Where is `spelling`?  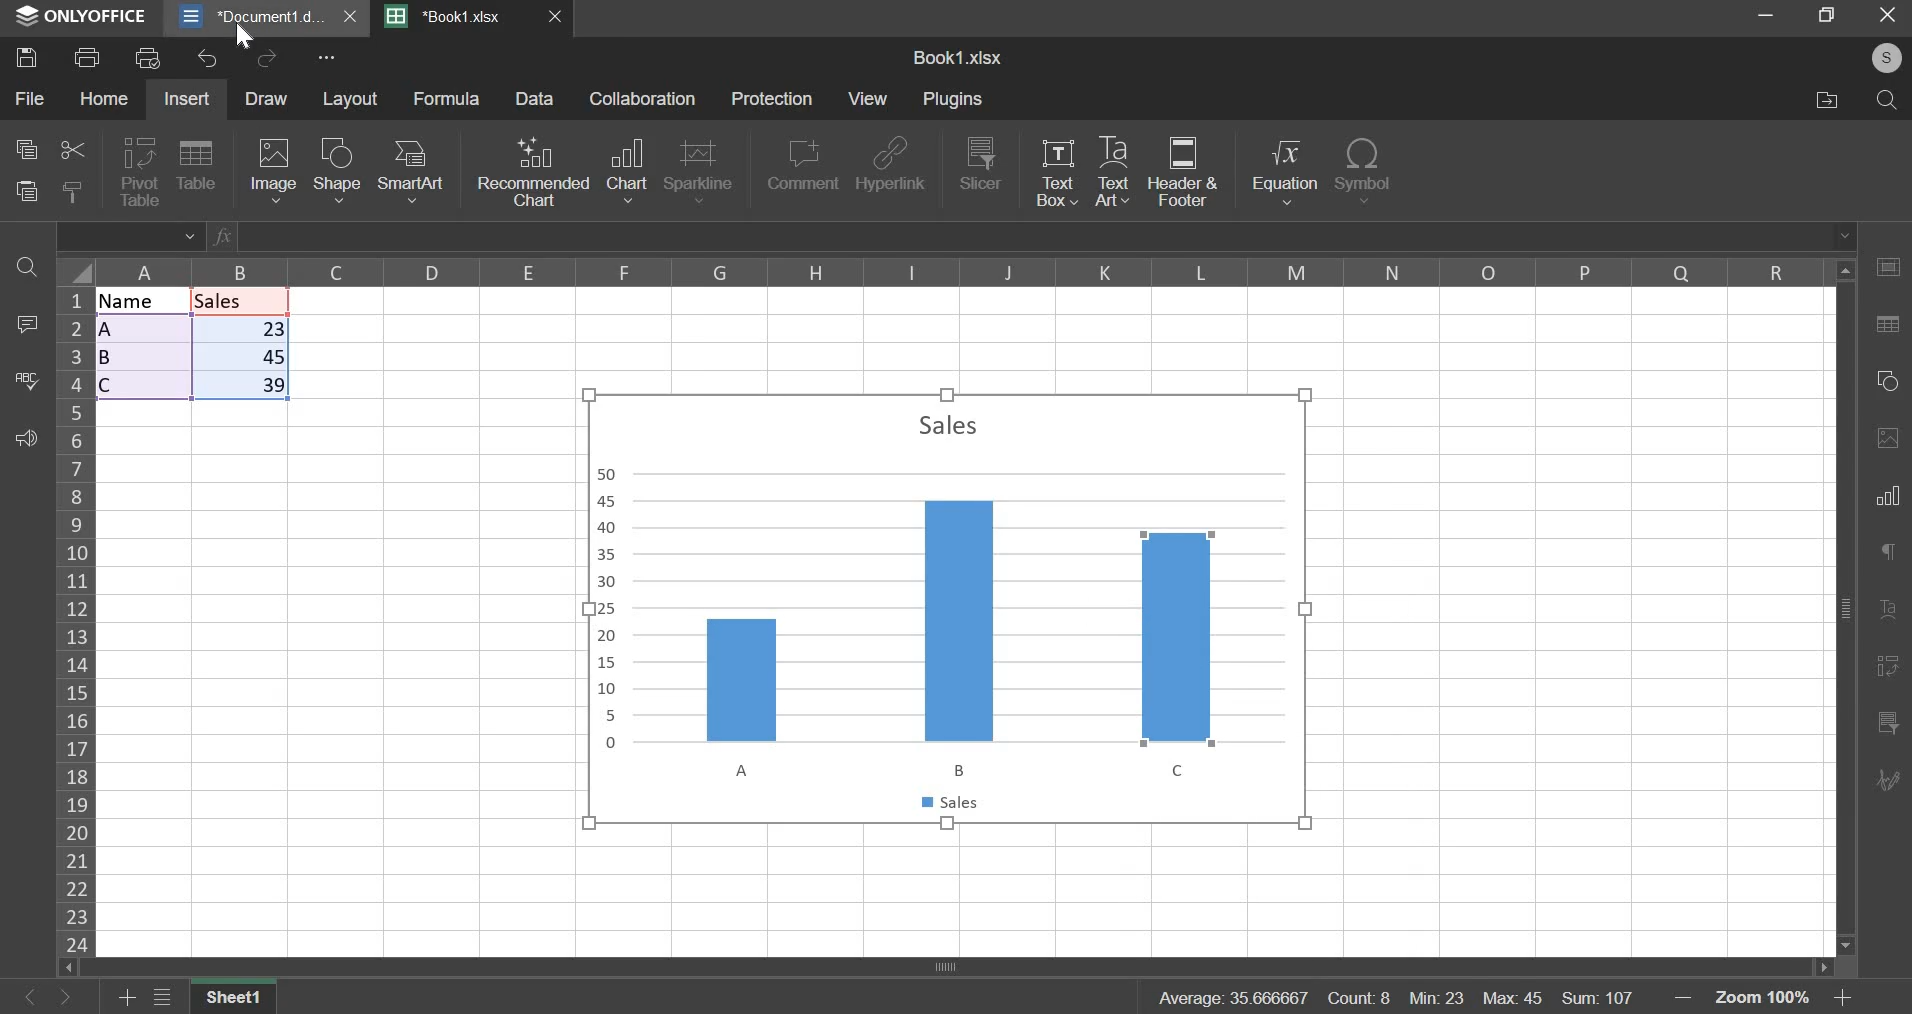
spelling is located at coordinates (25, 381).